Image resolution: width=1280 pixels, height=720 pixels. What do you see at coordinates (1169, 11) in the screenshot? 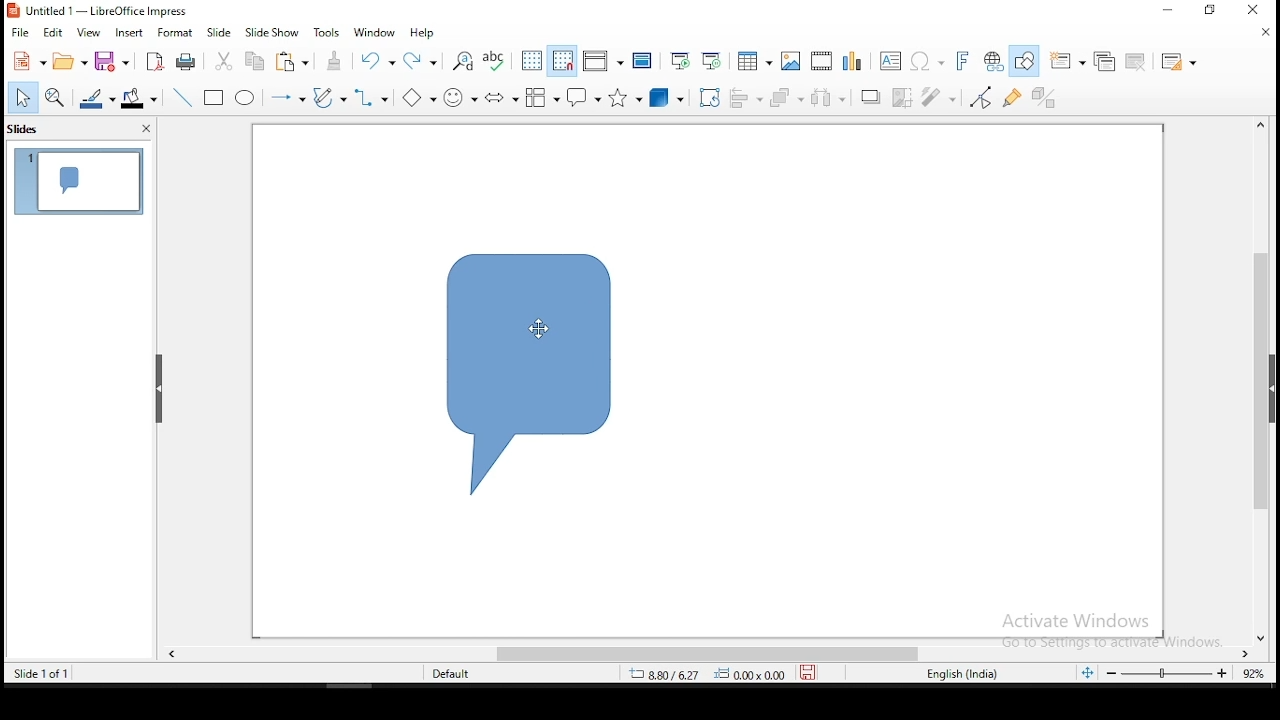
I see `restore` at bounding box center [1169, 11].